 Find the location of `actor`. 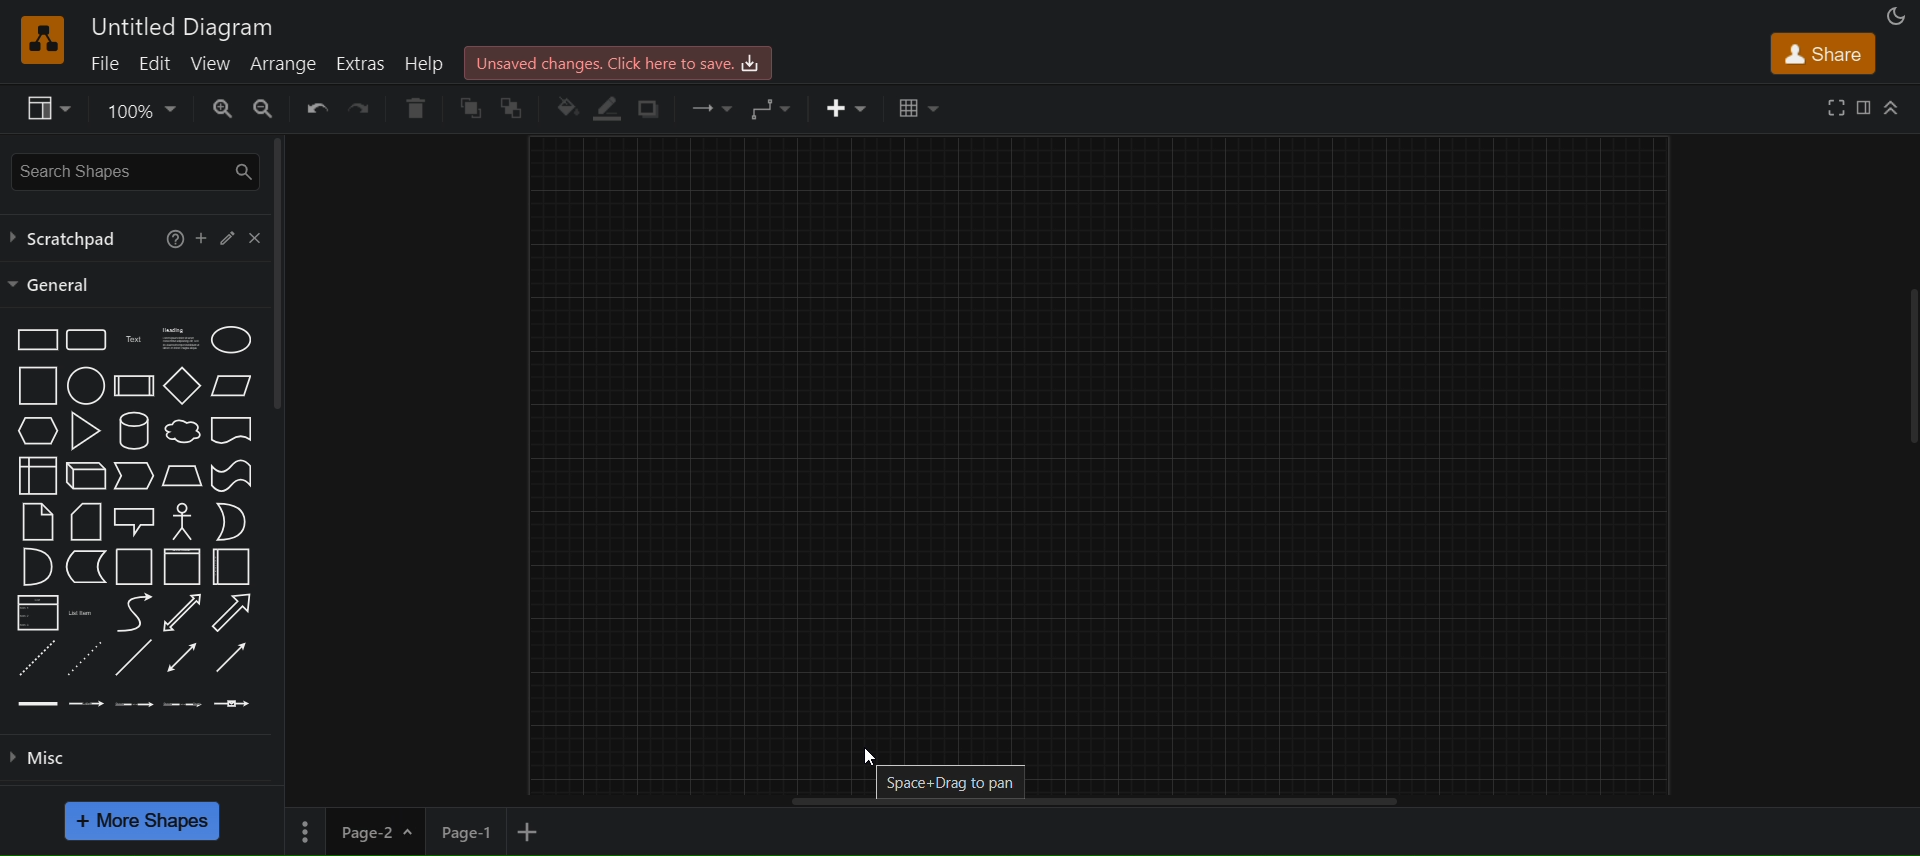

actor is located at coordinates (182, 521).